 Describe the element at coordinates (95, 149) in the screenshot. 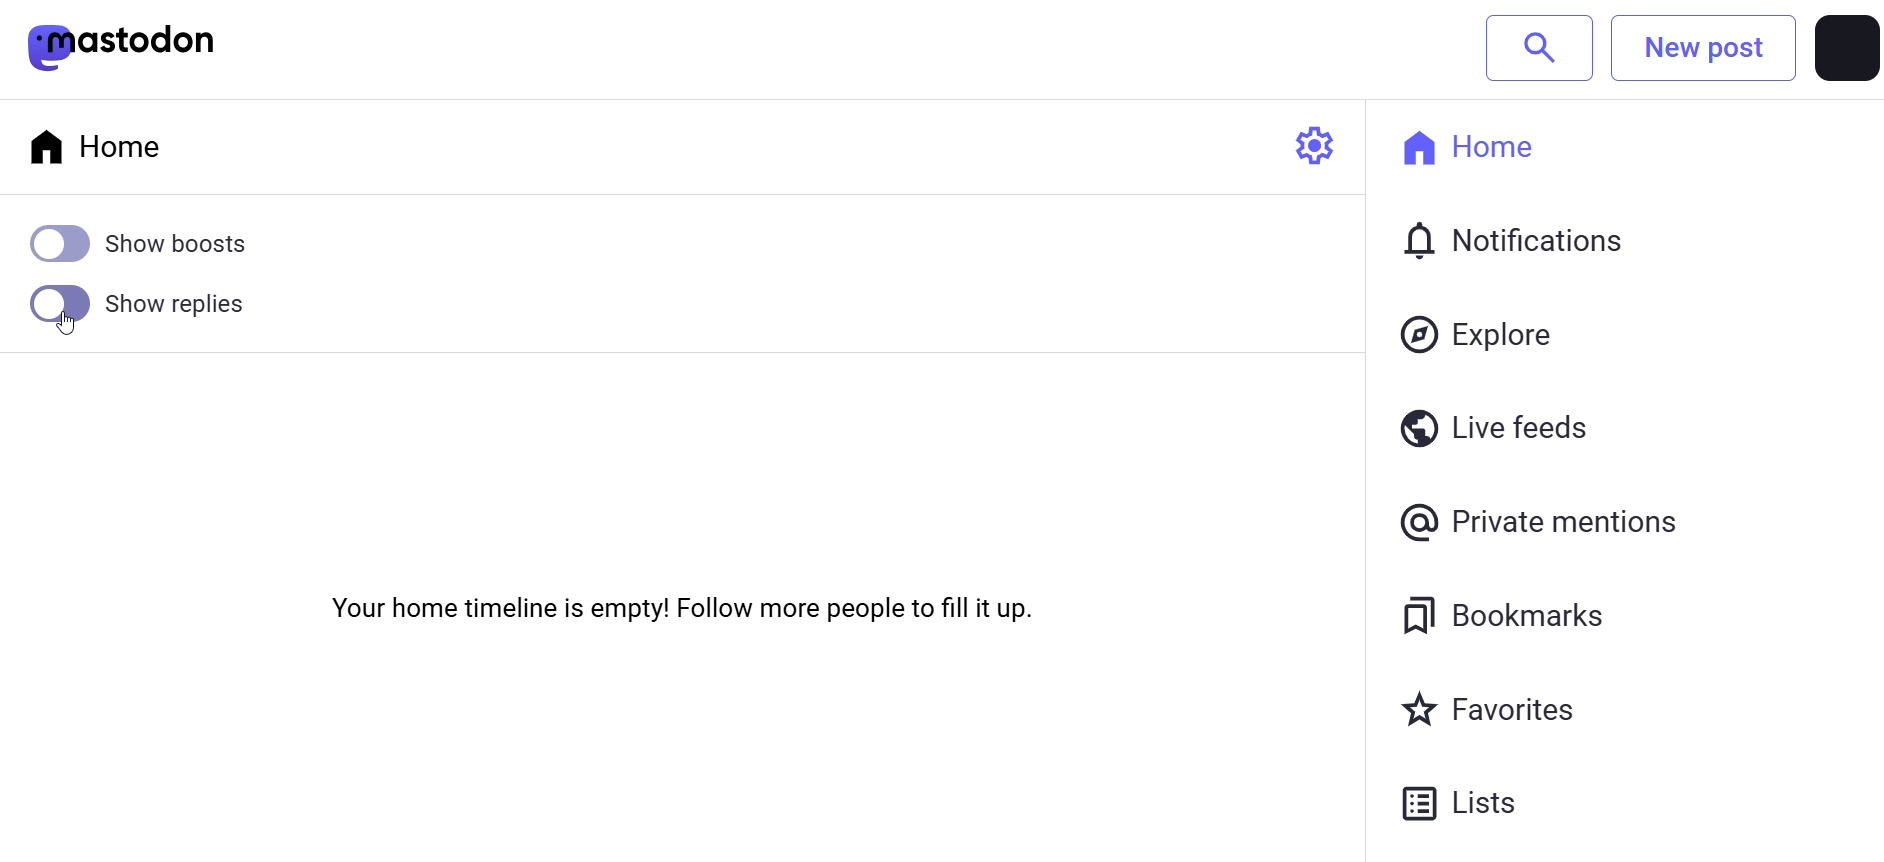

I see `home tab` at that location.